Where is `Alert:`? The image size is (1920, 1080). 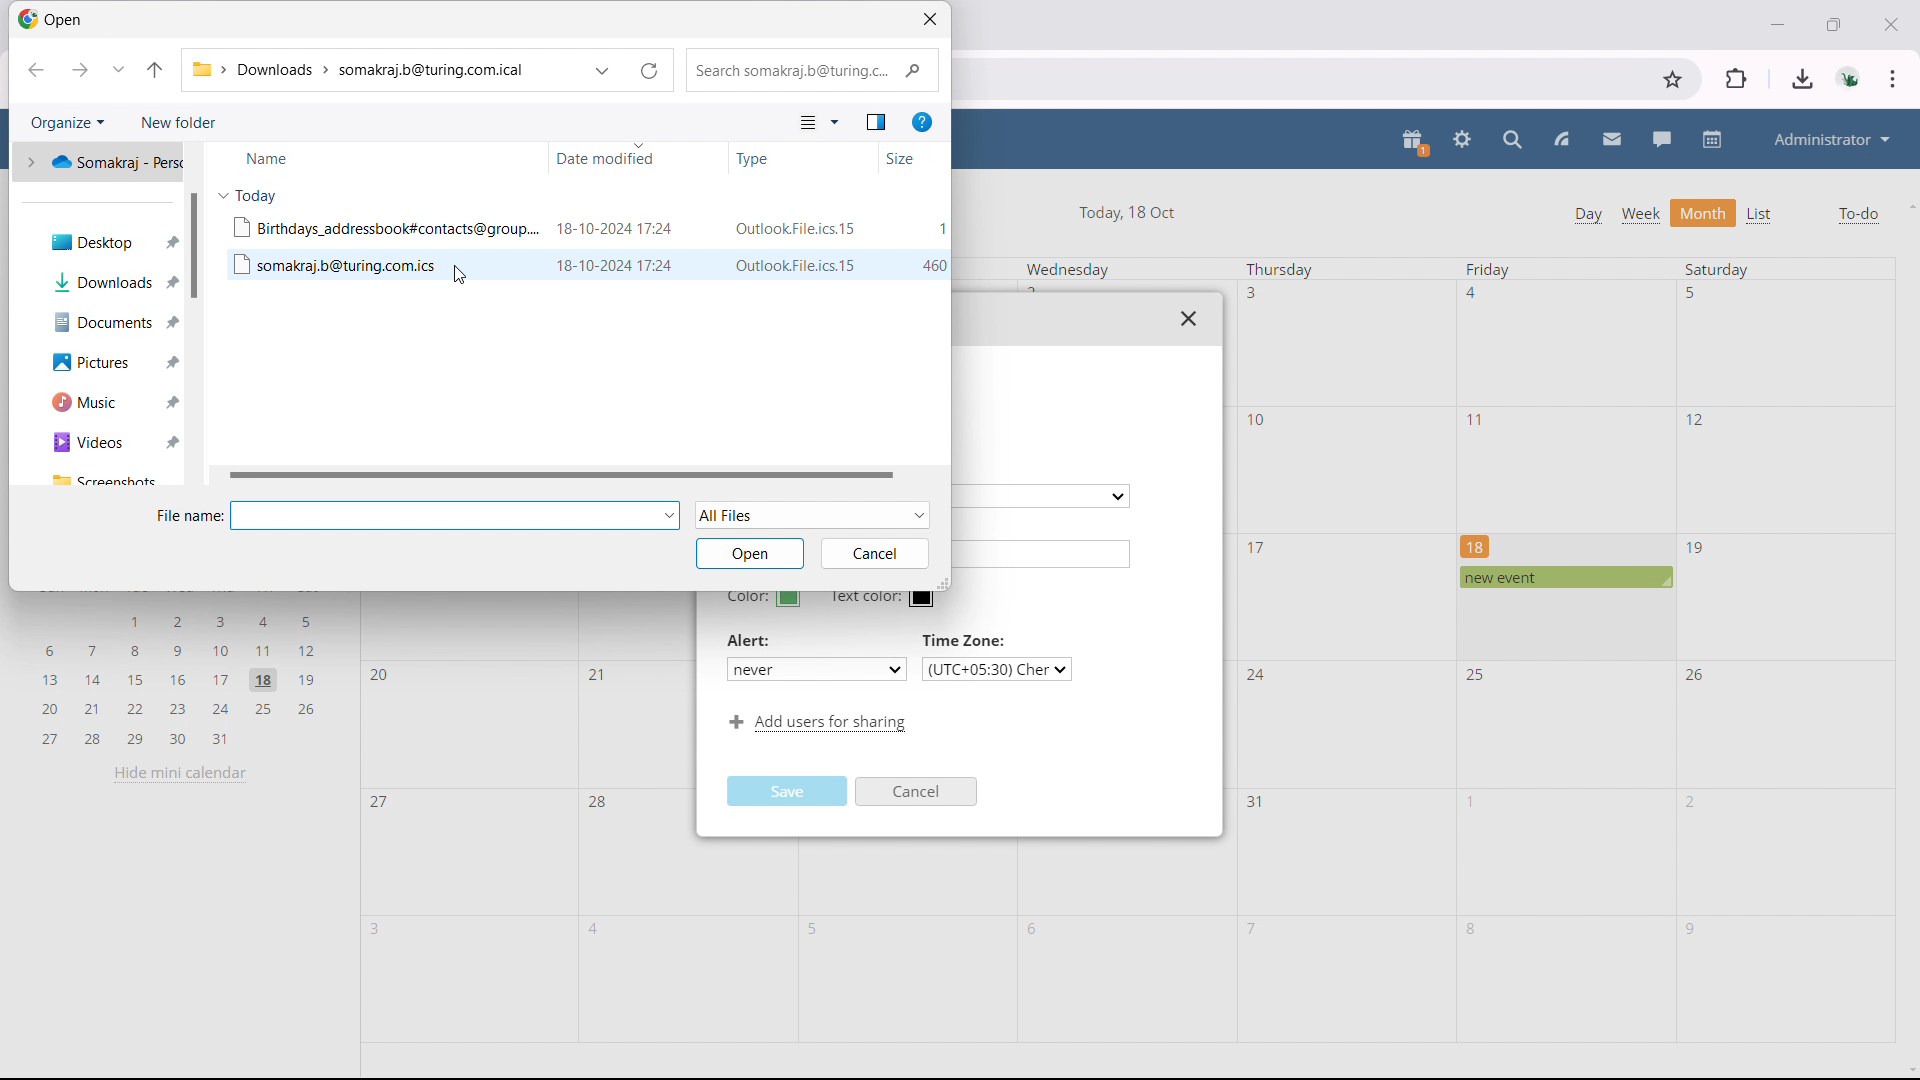
Alert: is located at coordinates (752, 641).